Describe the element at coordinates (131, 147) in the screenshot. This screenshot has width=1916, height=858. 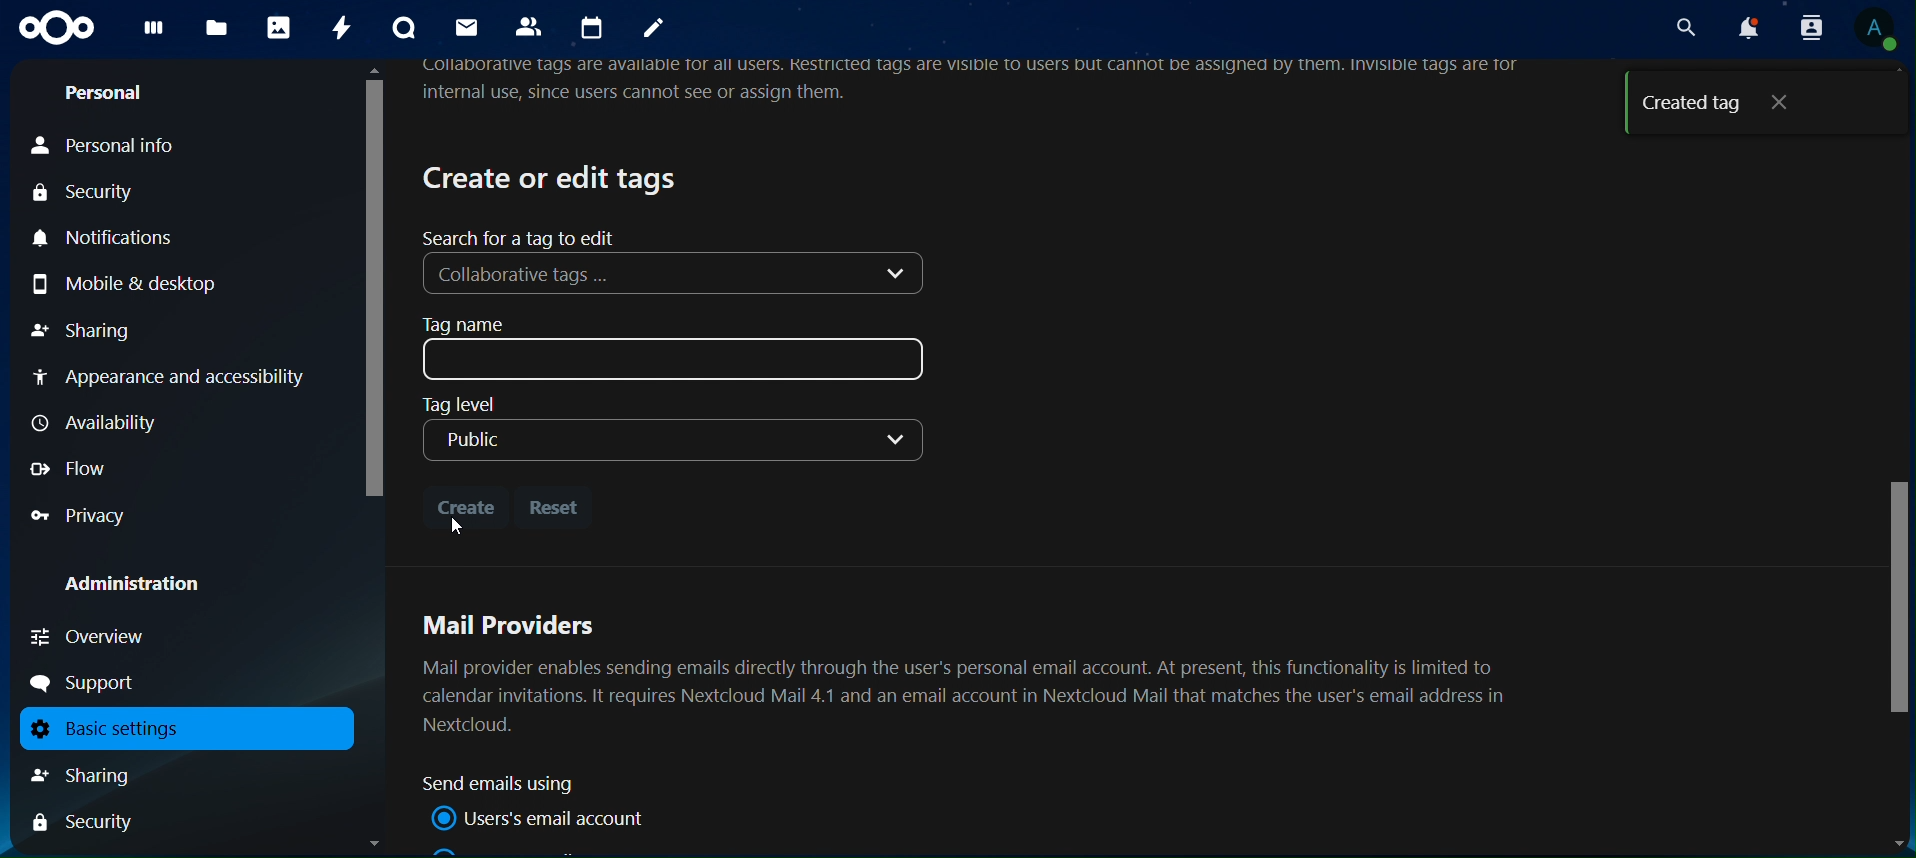
I see `personal info` at that location.